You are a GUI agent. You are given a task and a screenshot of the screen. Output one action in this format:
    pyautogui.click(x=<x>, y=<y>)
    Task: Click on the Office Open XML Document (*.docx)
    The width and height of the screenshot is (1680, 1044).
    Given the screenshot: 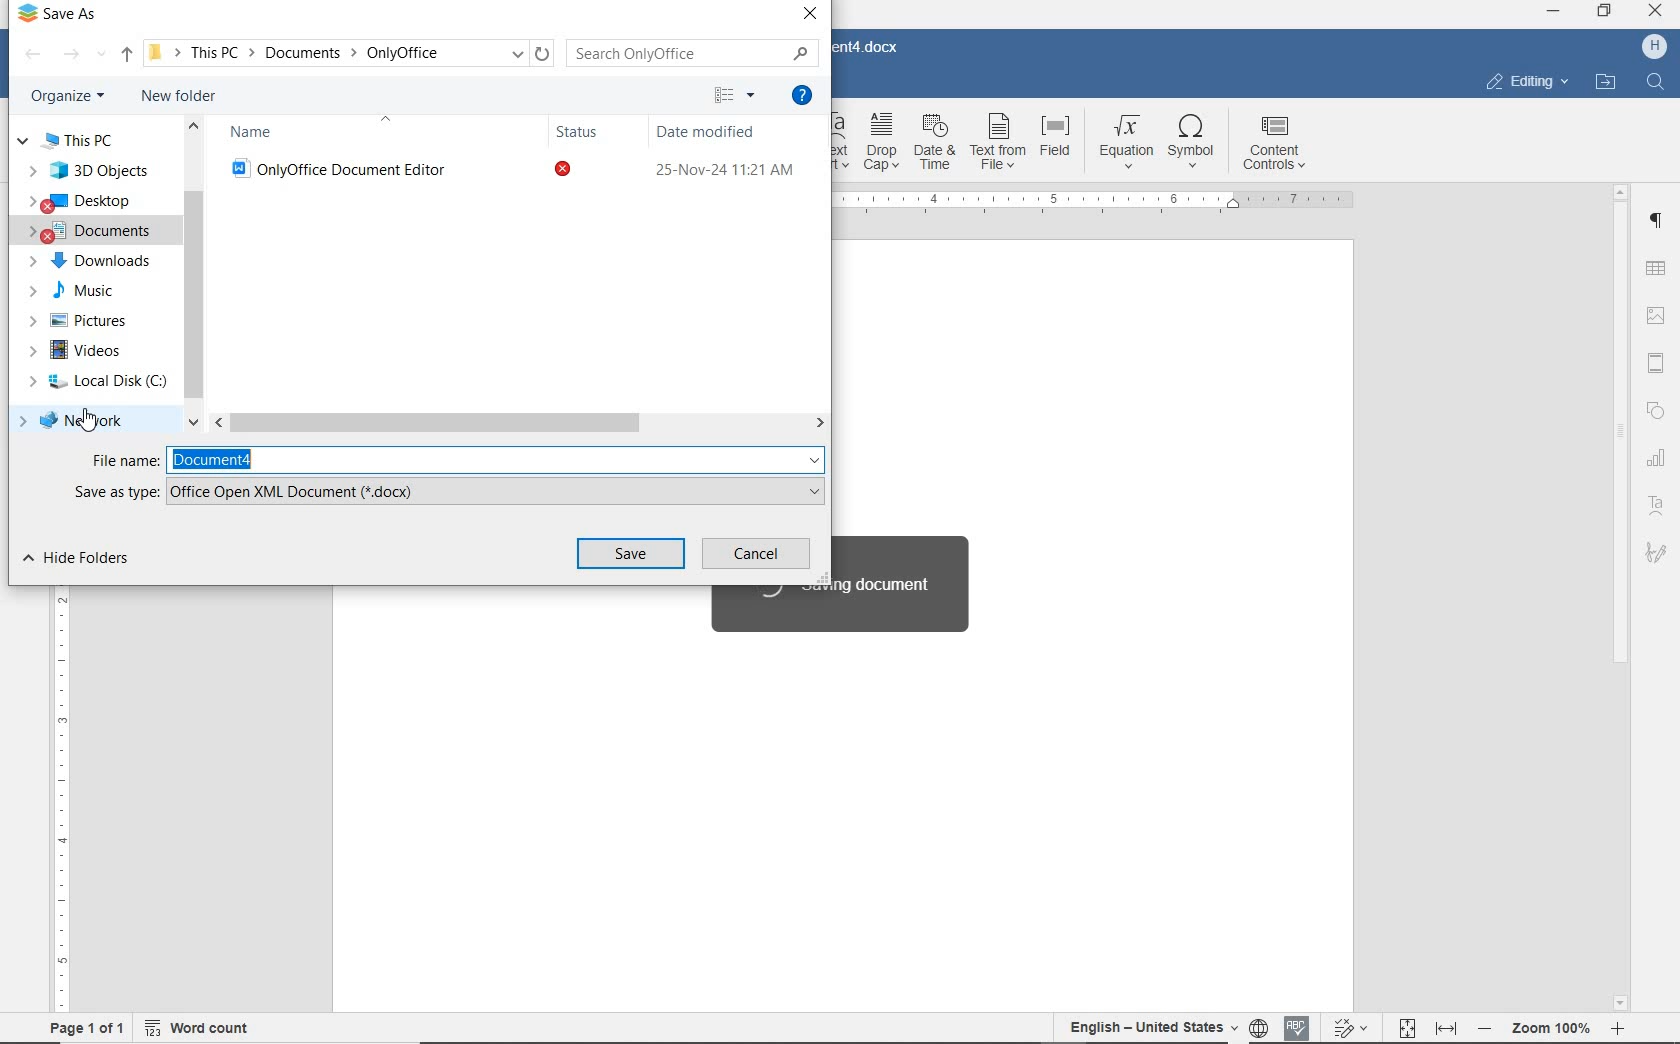 What is the action you would take?
    pyautogui.click(x=310, y=490)
    